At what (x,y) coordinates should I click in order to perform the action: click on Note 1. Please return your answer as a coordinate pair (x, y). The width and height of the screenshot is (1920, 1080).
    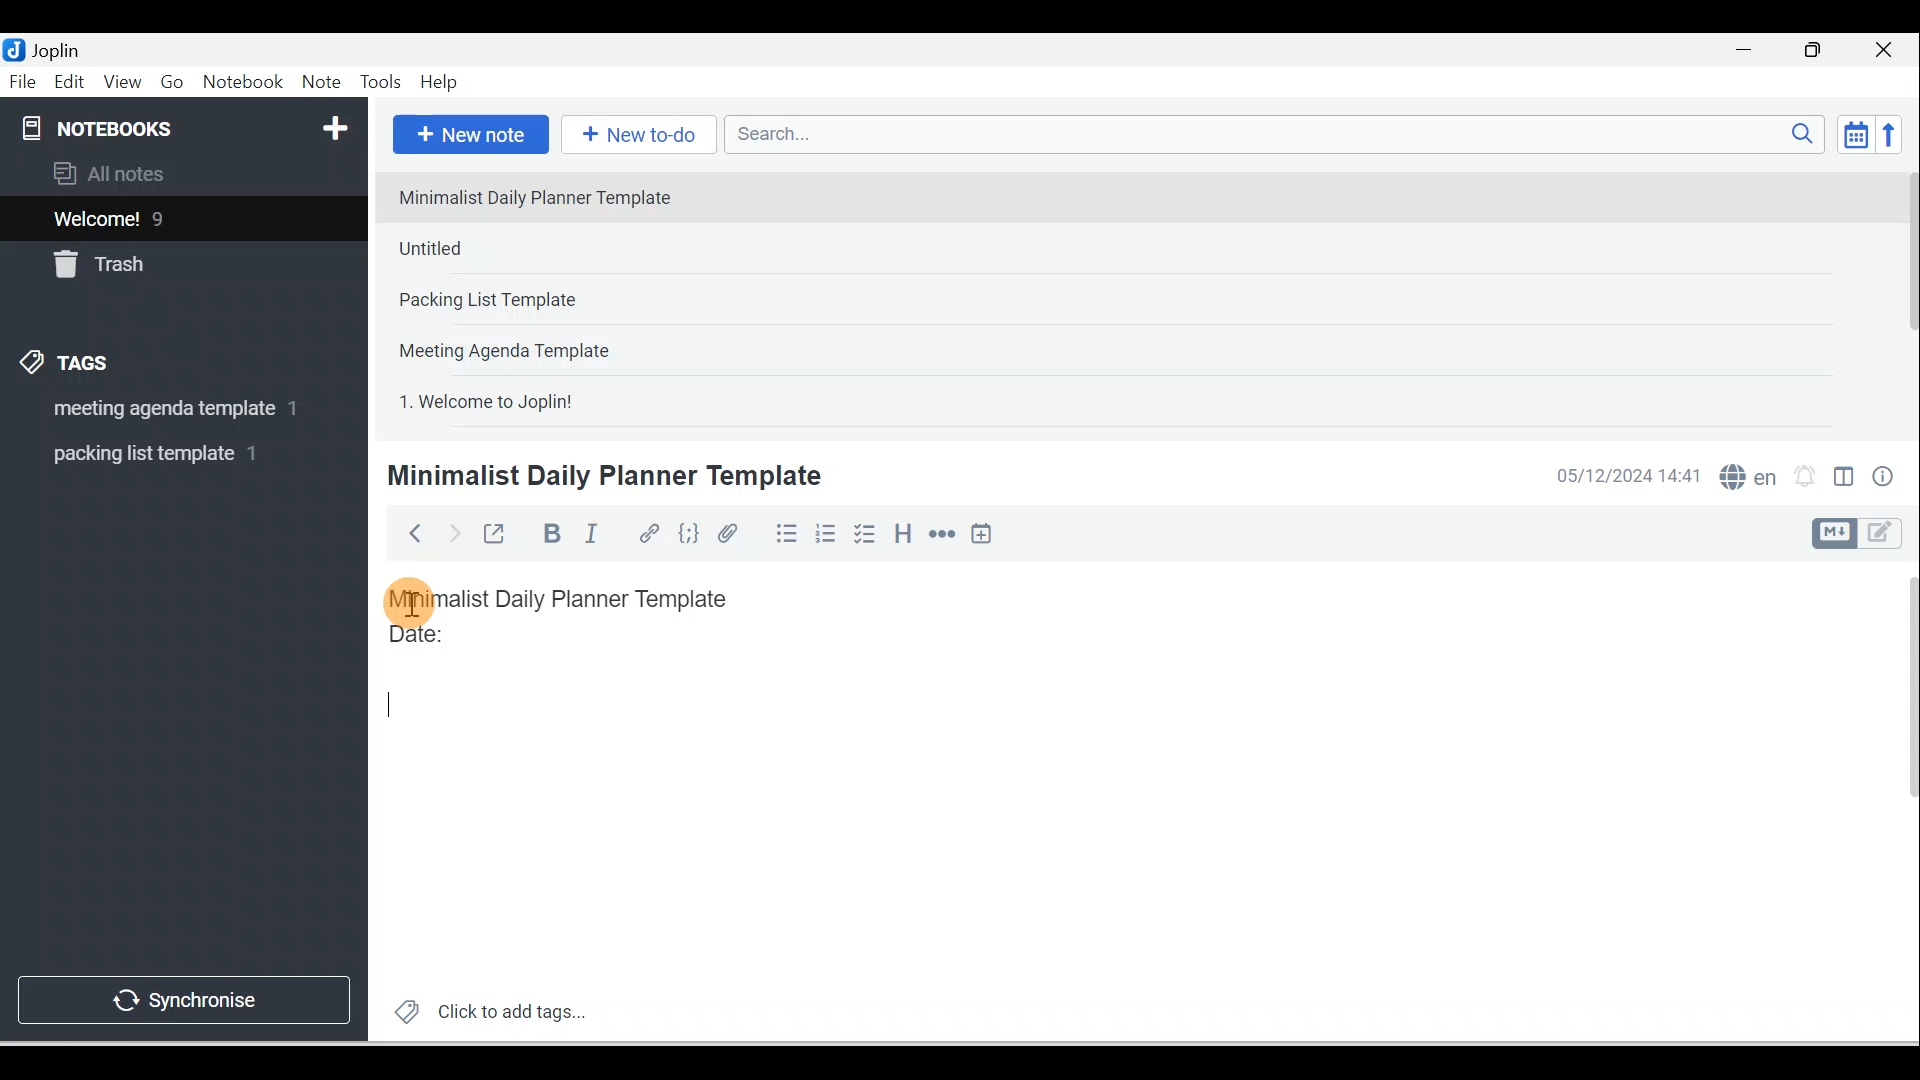
    Looking at the image, I should click on (549, 196).